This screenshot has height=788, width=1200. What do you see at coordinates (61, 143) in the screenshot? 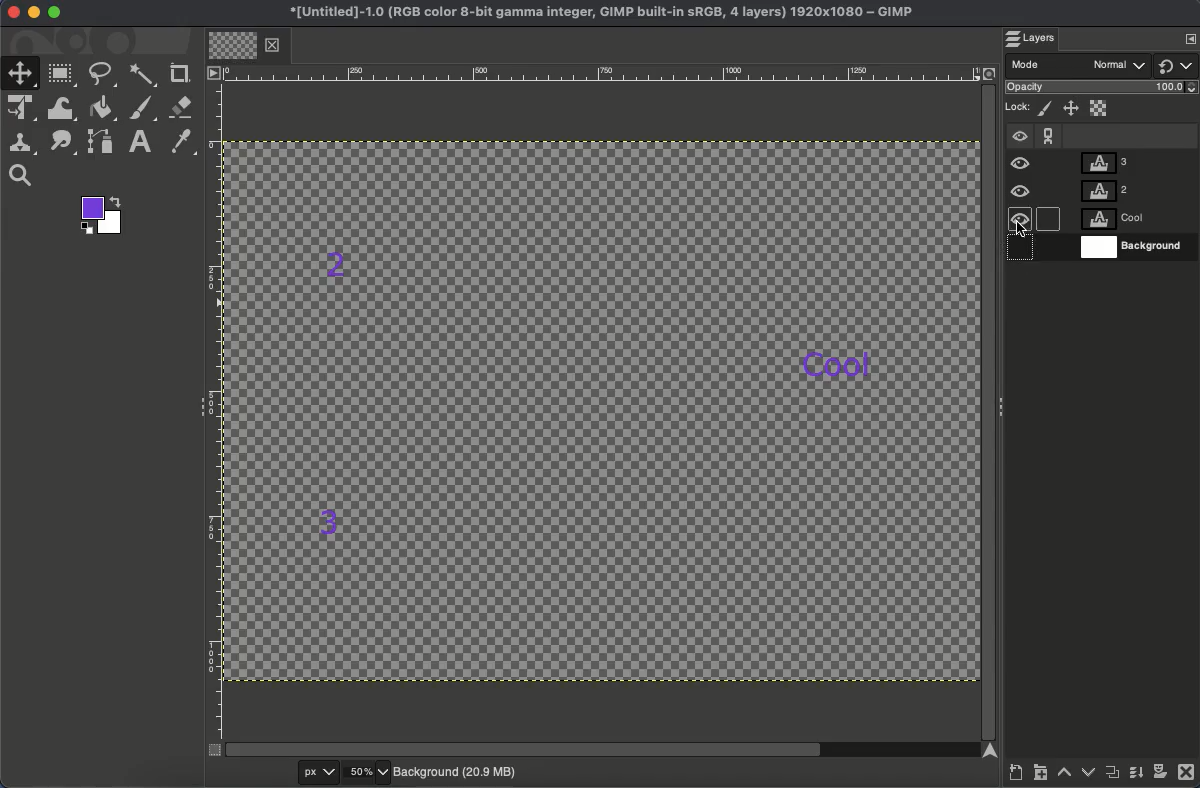
I see `Smudge` at bounding box center [61, 143].